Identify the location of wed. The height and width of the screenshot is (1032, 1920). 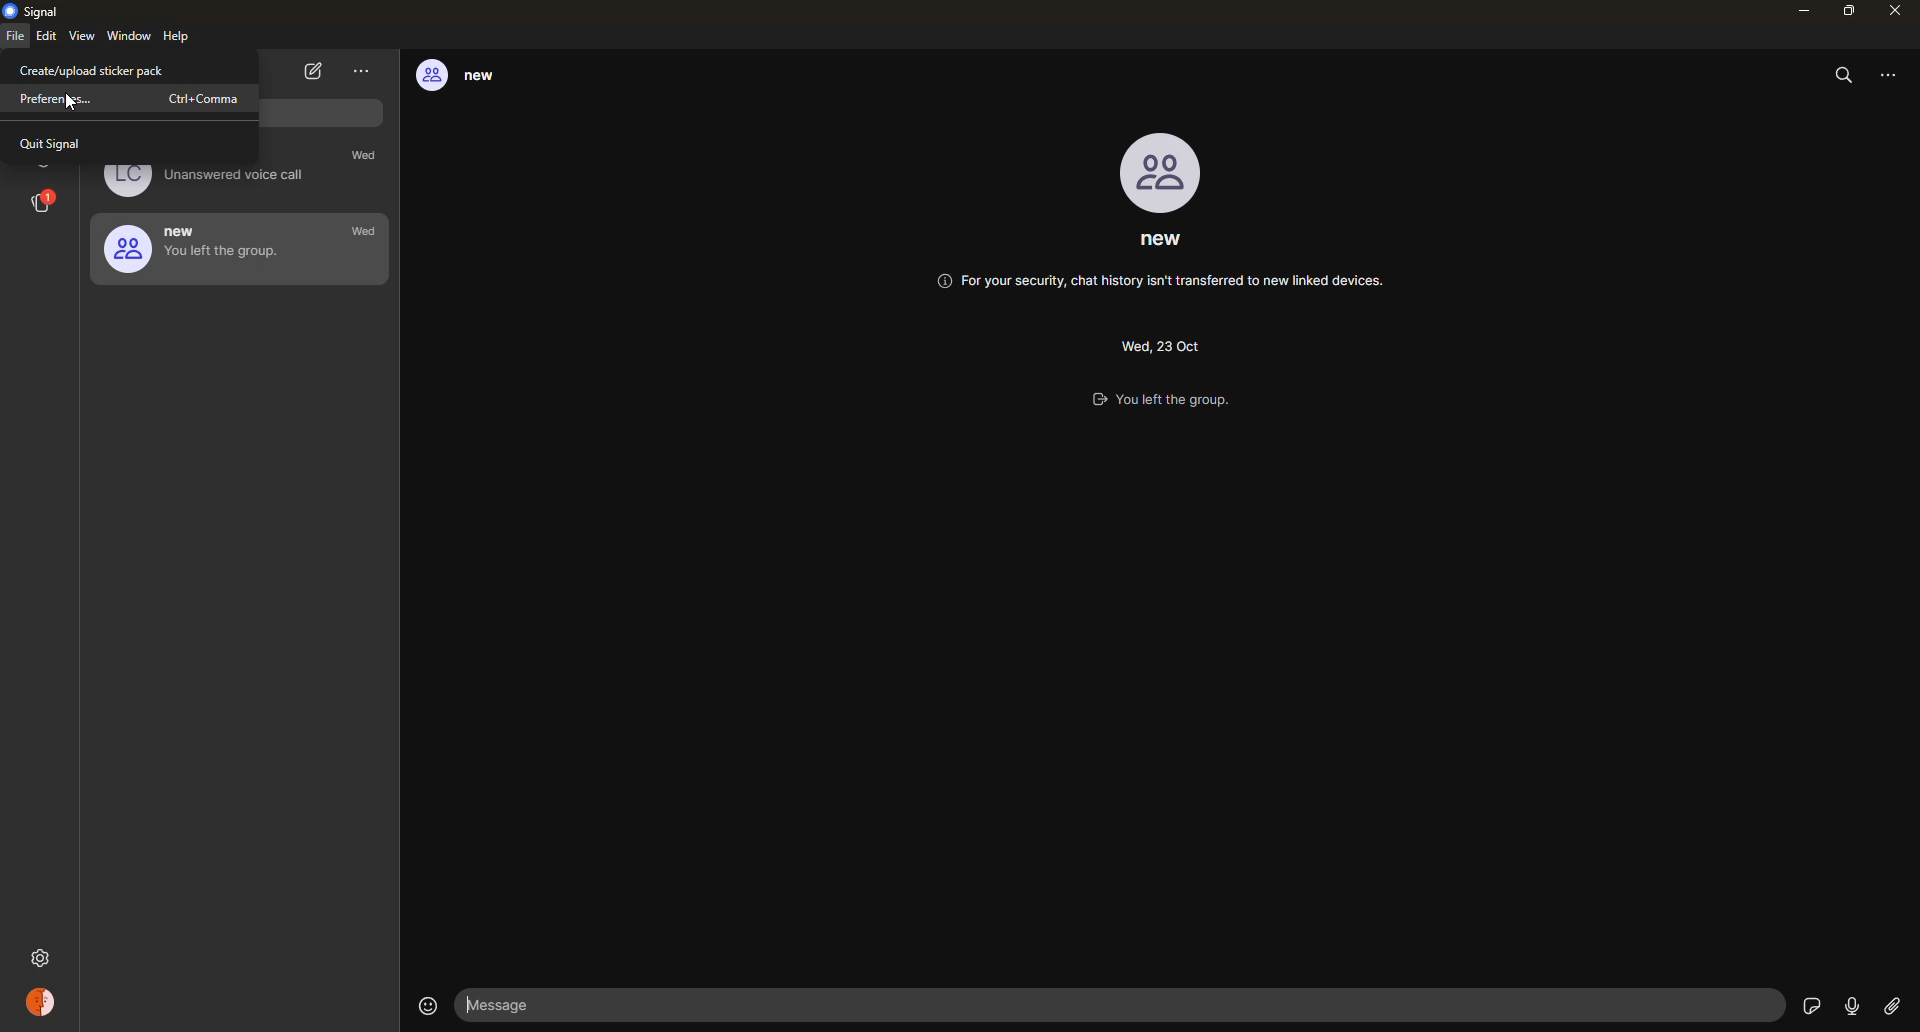
(369, 158).